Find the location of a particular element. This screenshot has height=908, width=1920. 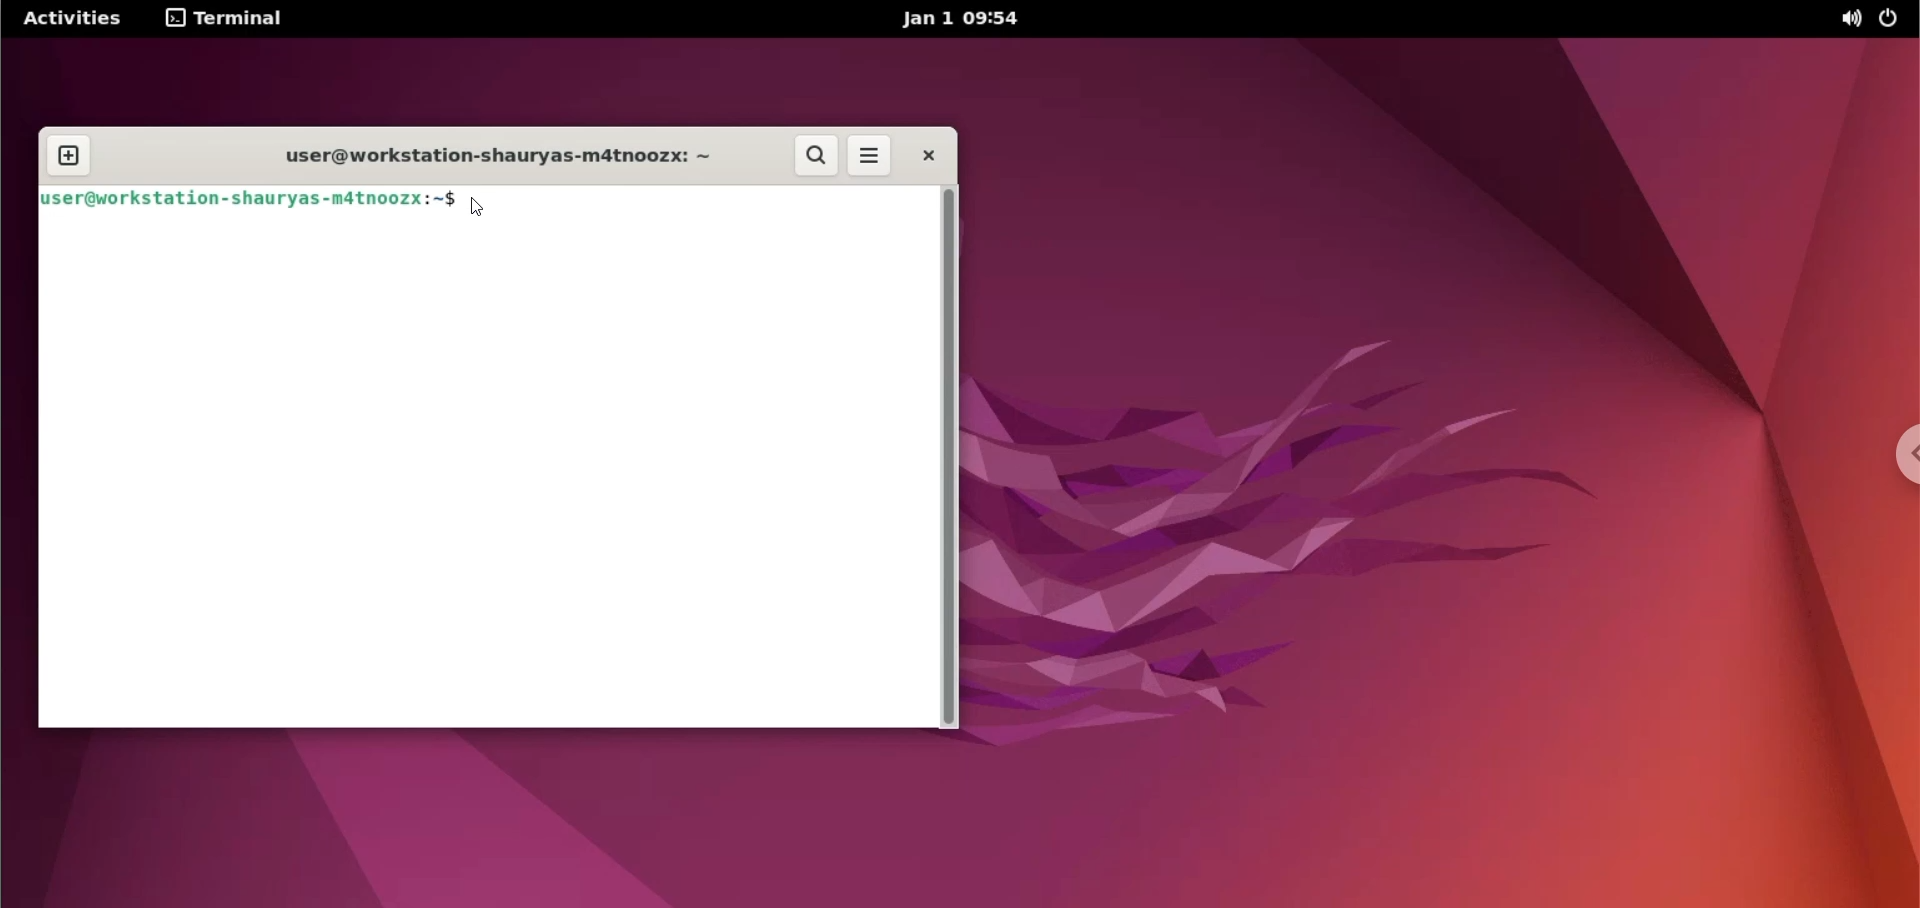

more options is located at coordinates (869, 156).